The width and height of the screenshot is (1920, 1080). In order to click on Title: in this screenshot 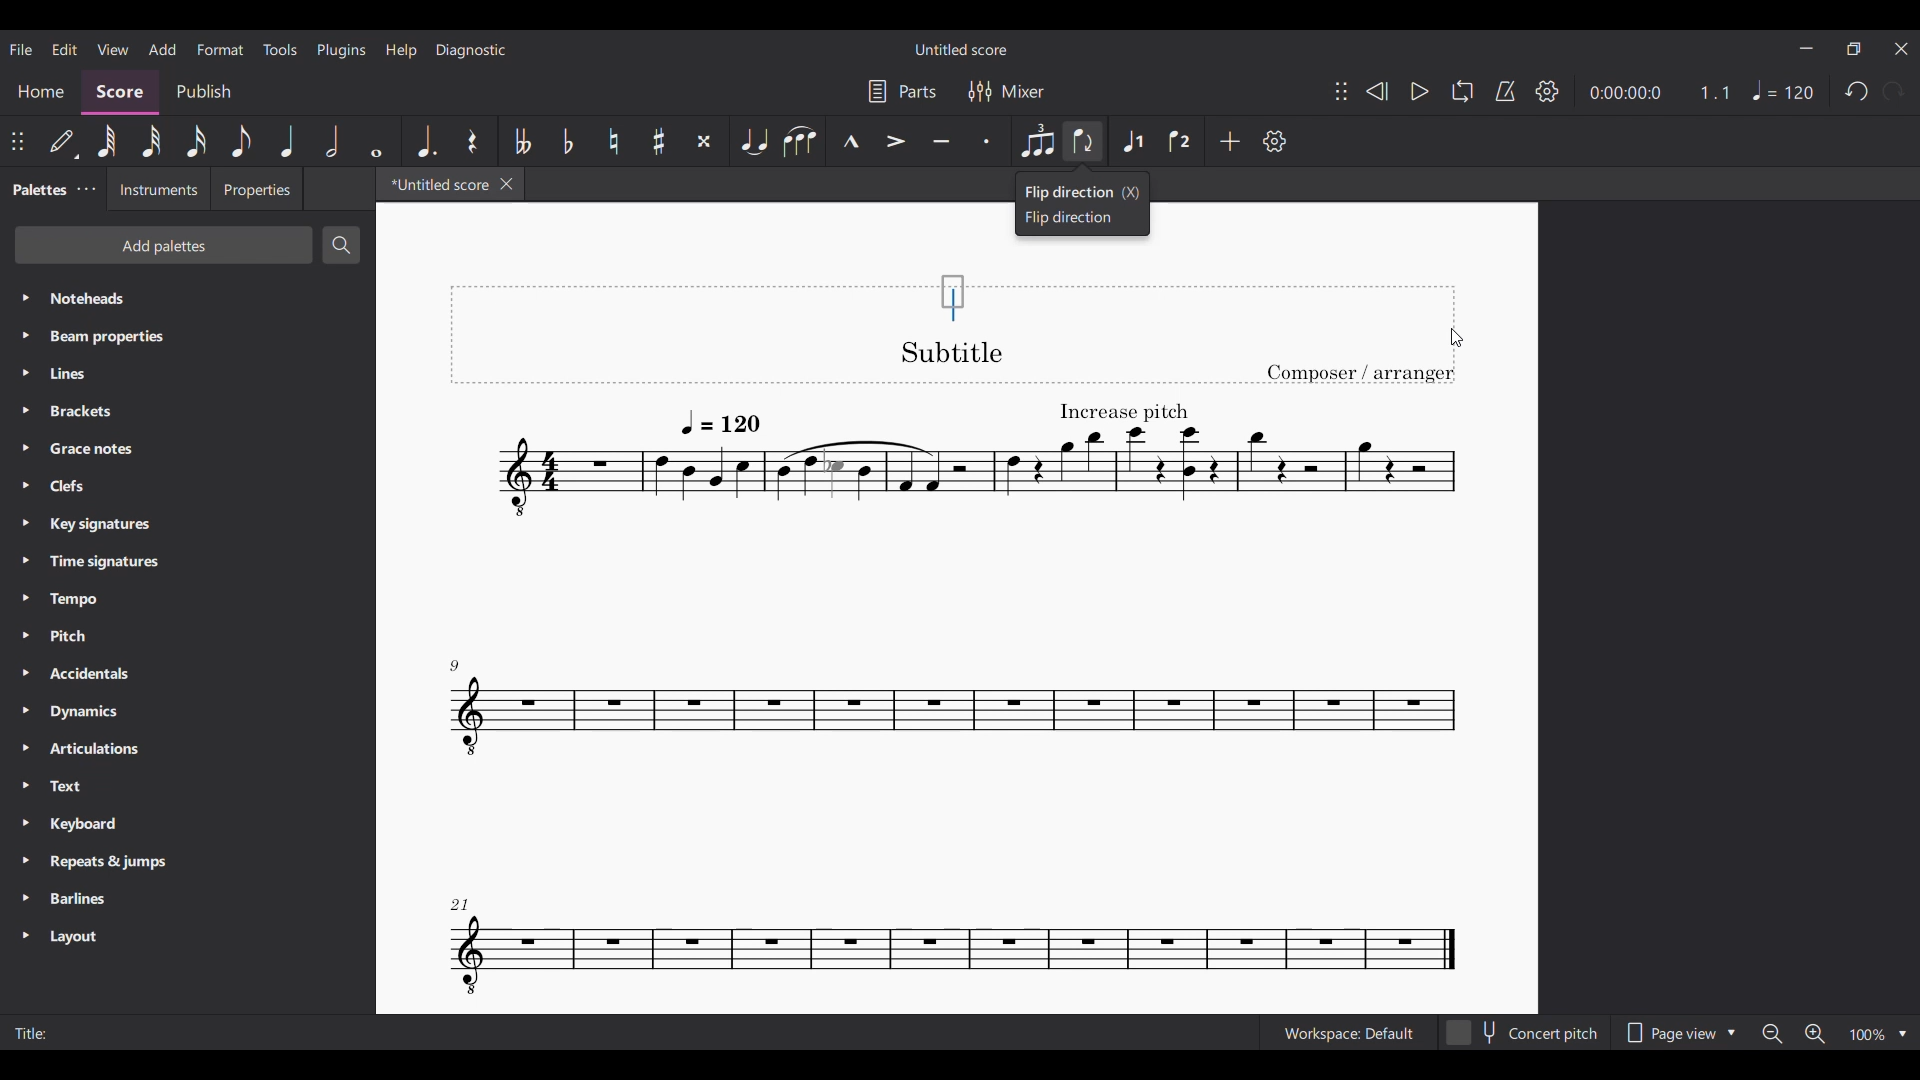, I will do `click(53, 1032)`.